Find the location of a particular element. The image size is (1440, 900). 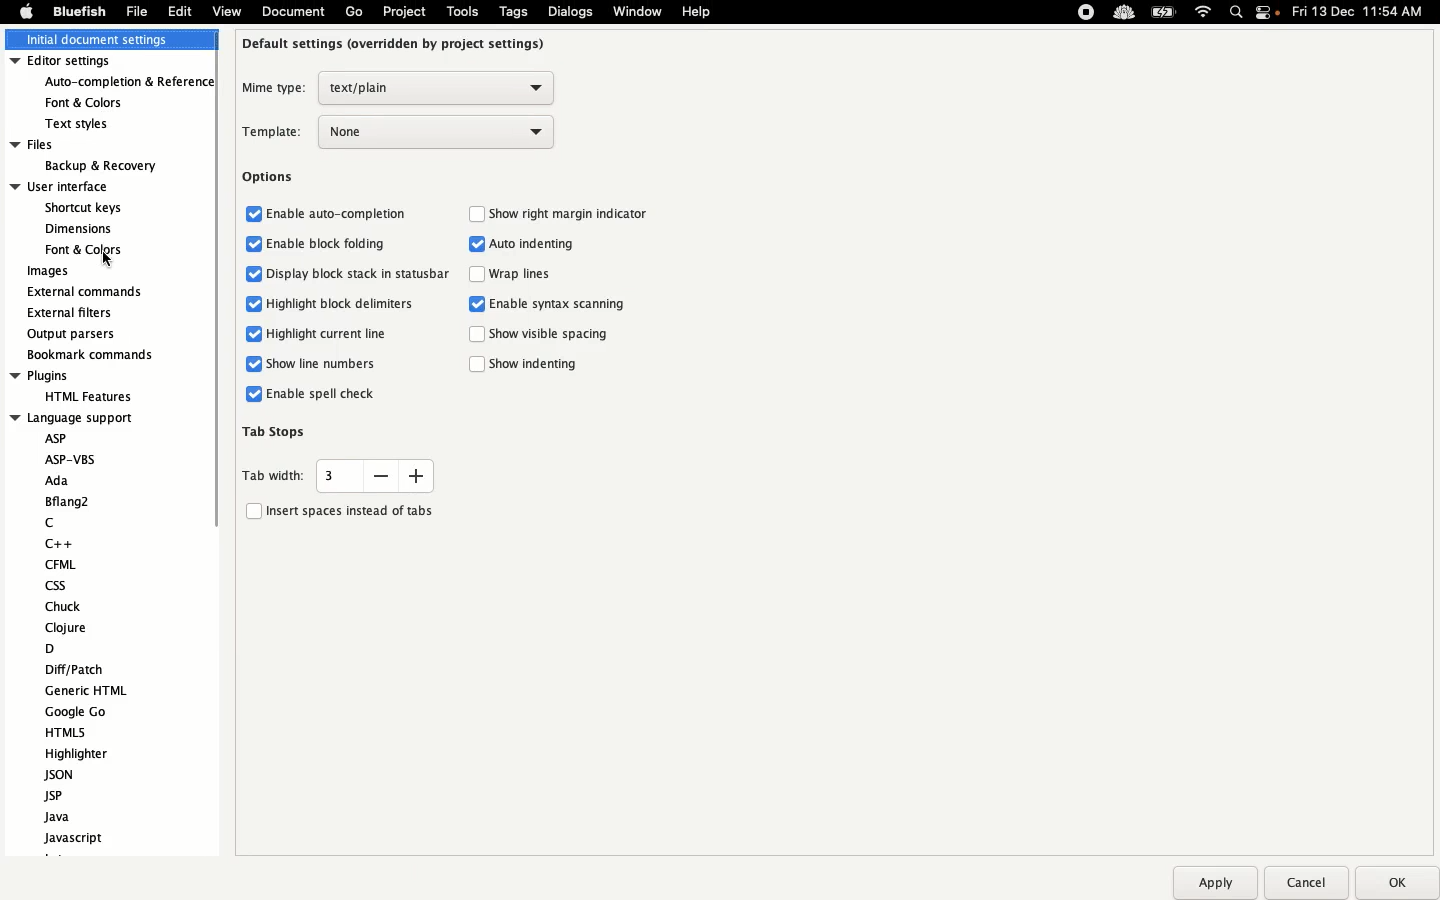

External commands is located at coordinates (85, 292).